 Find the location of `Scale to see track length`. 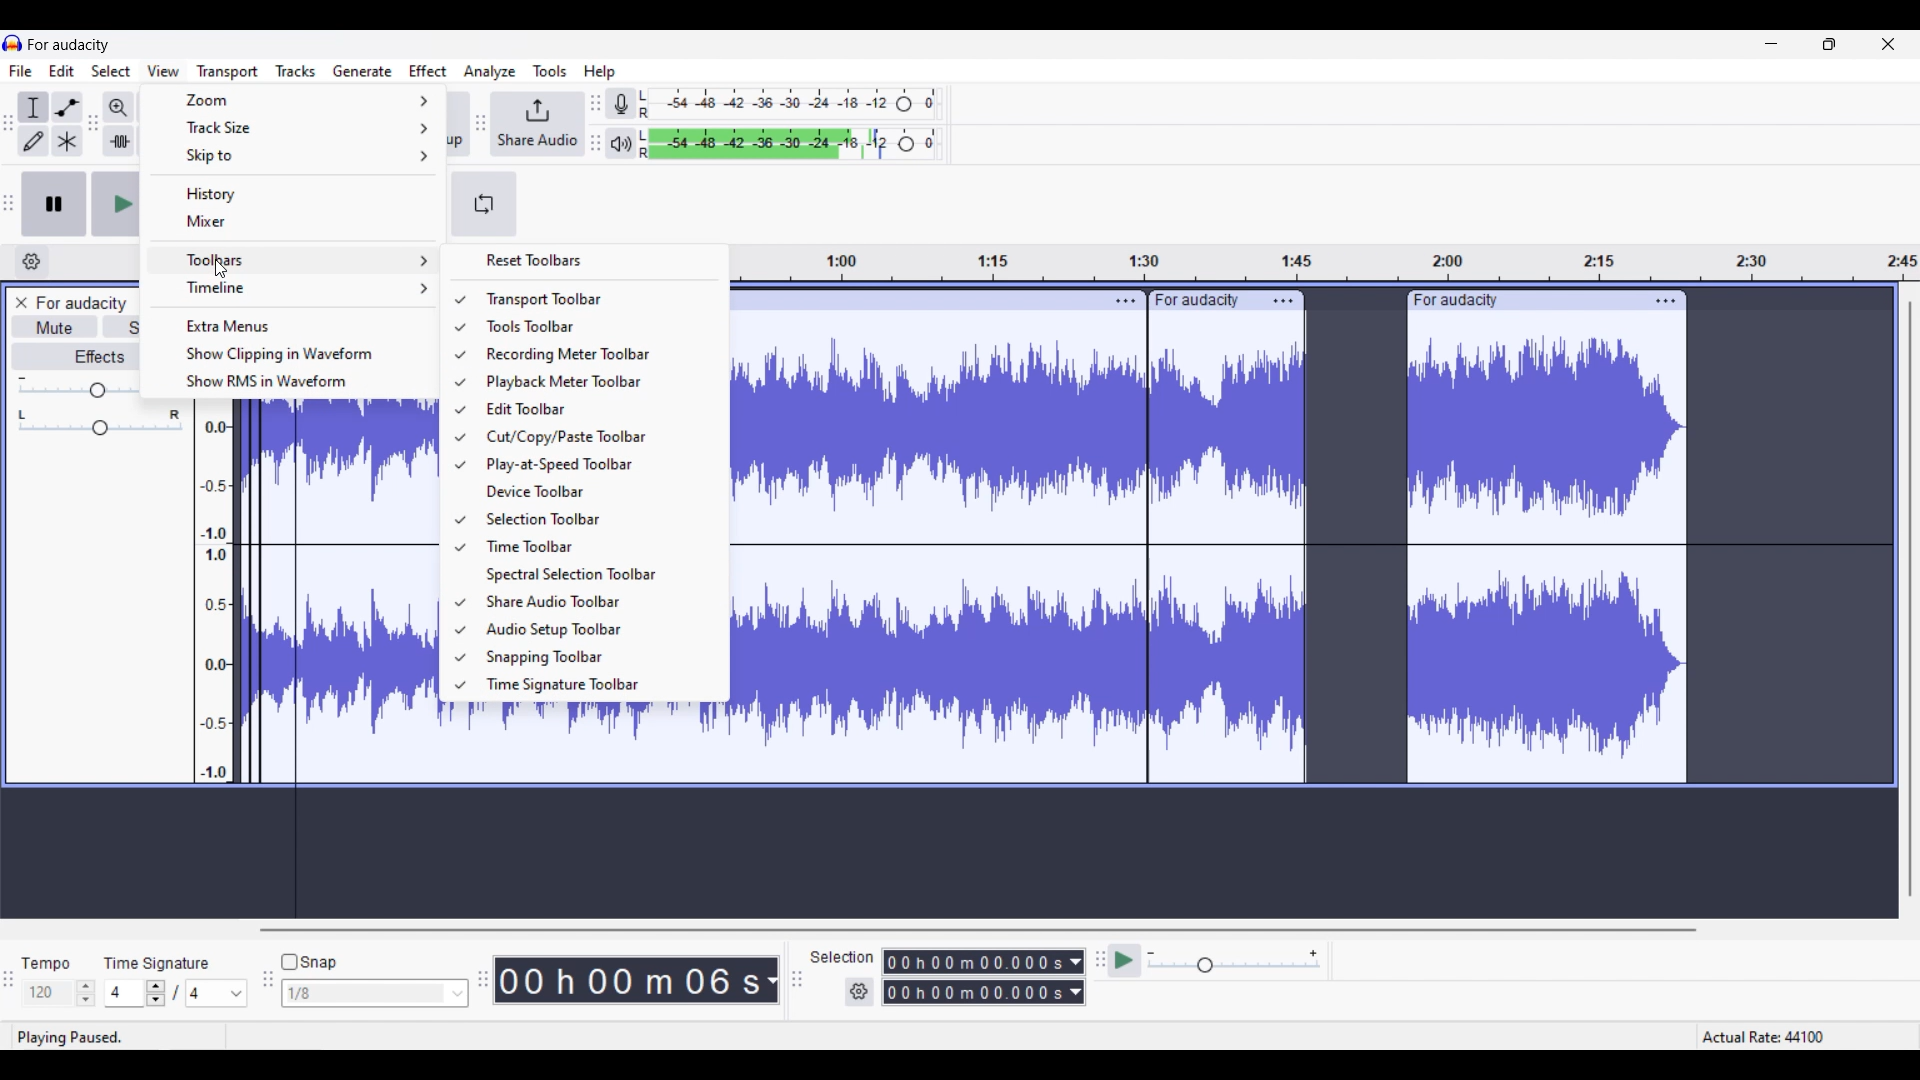

Scale to see track length is located at coordinates (1328, 263).